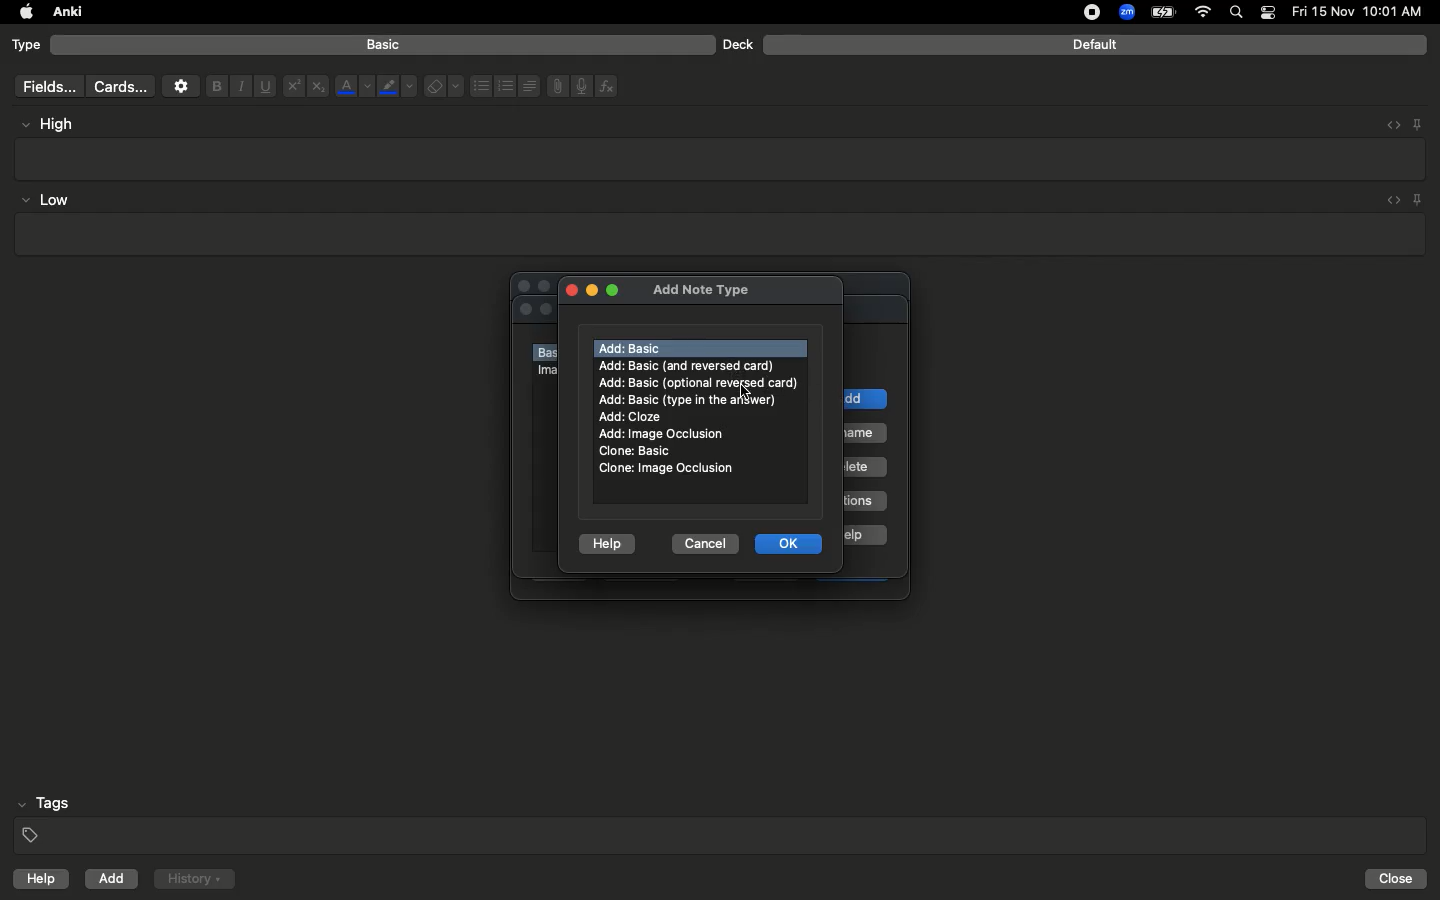 The image size is (1440, 900). What do you see at coordinates (292, 87) in the screenshot?
I see `Superscript` at bounding box center [292, 87].